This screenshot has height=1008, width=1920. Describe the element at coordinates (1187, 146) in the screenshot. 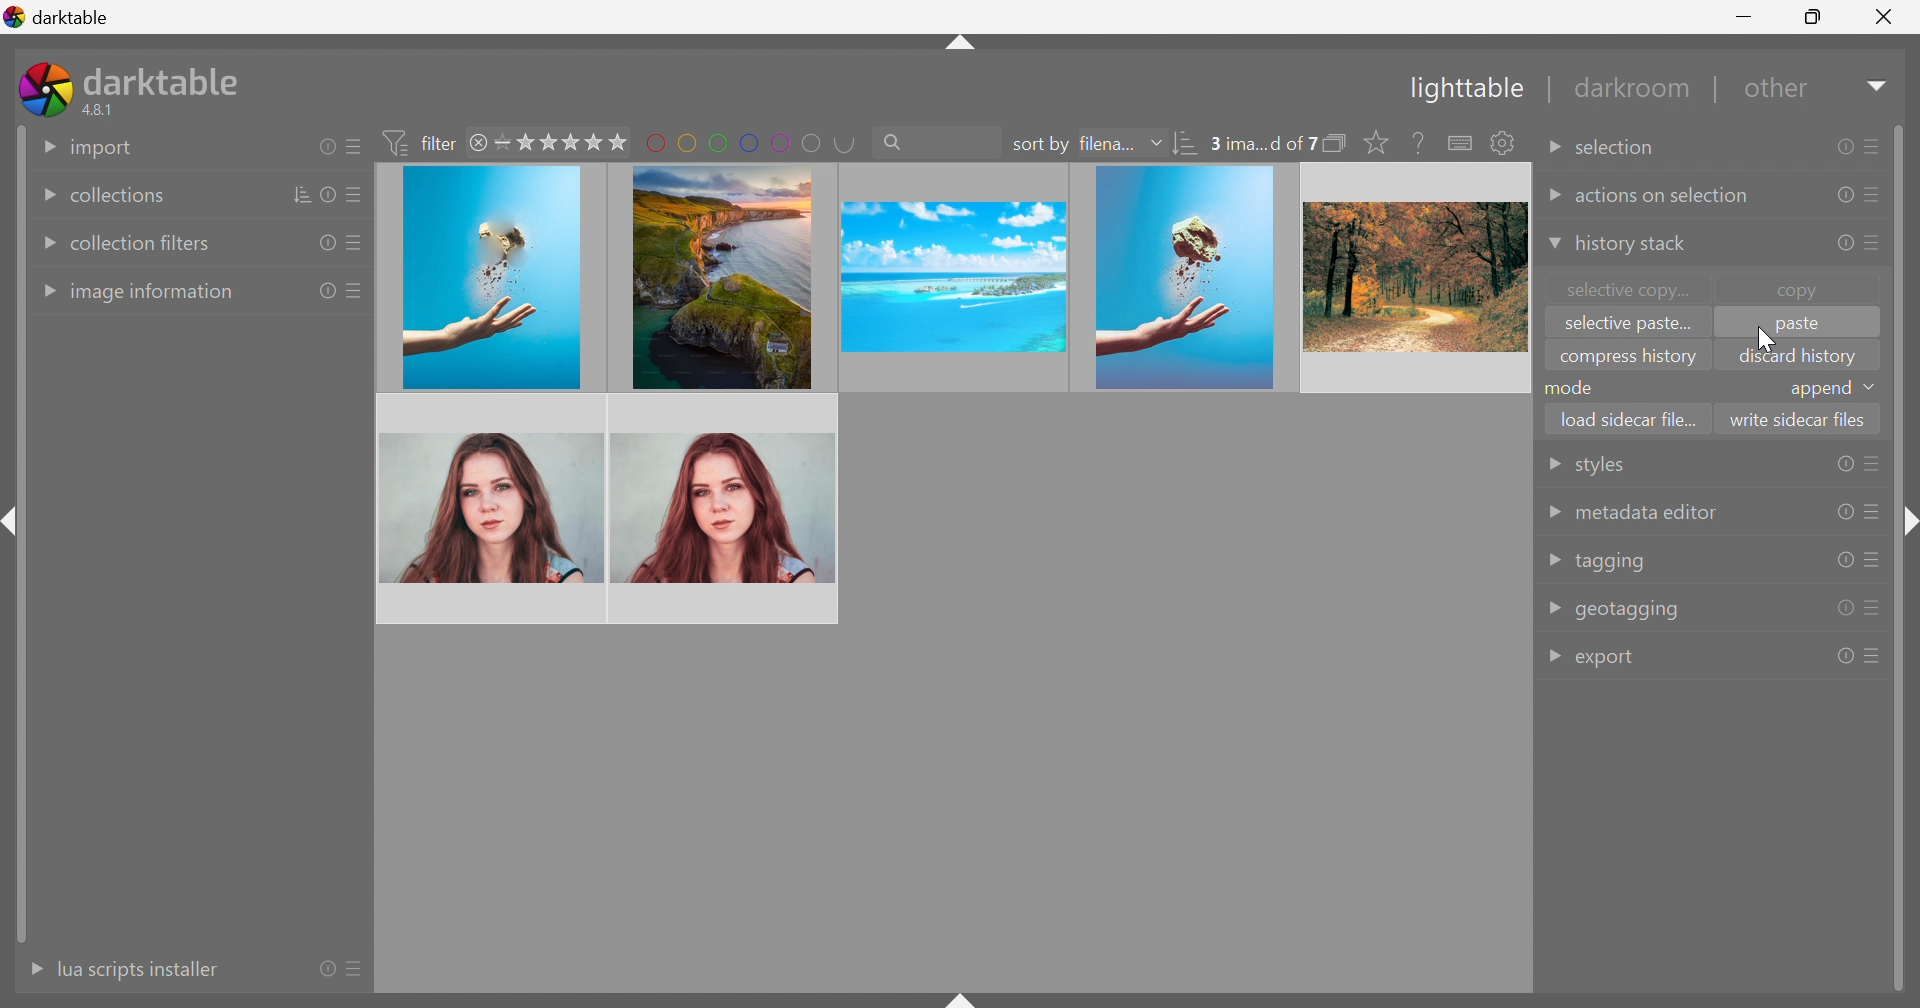

I see `sort` at that location.